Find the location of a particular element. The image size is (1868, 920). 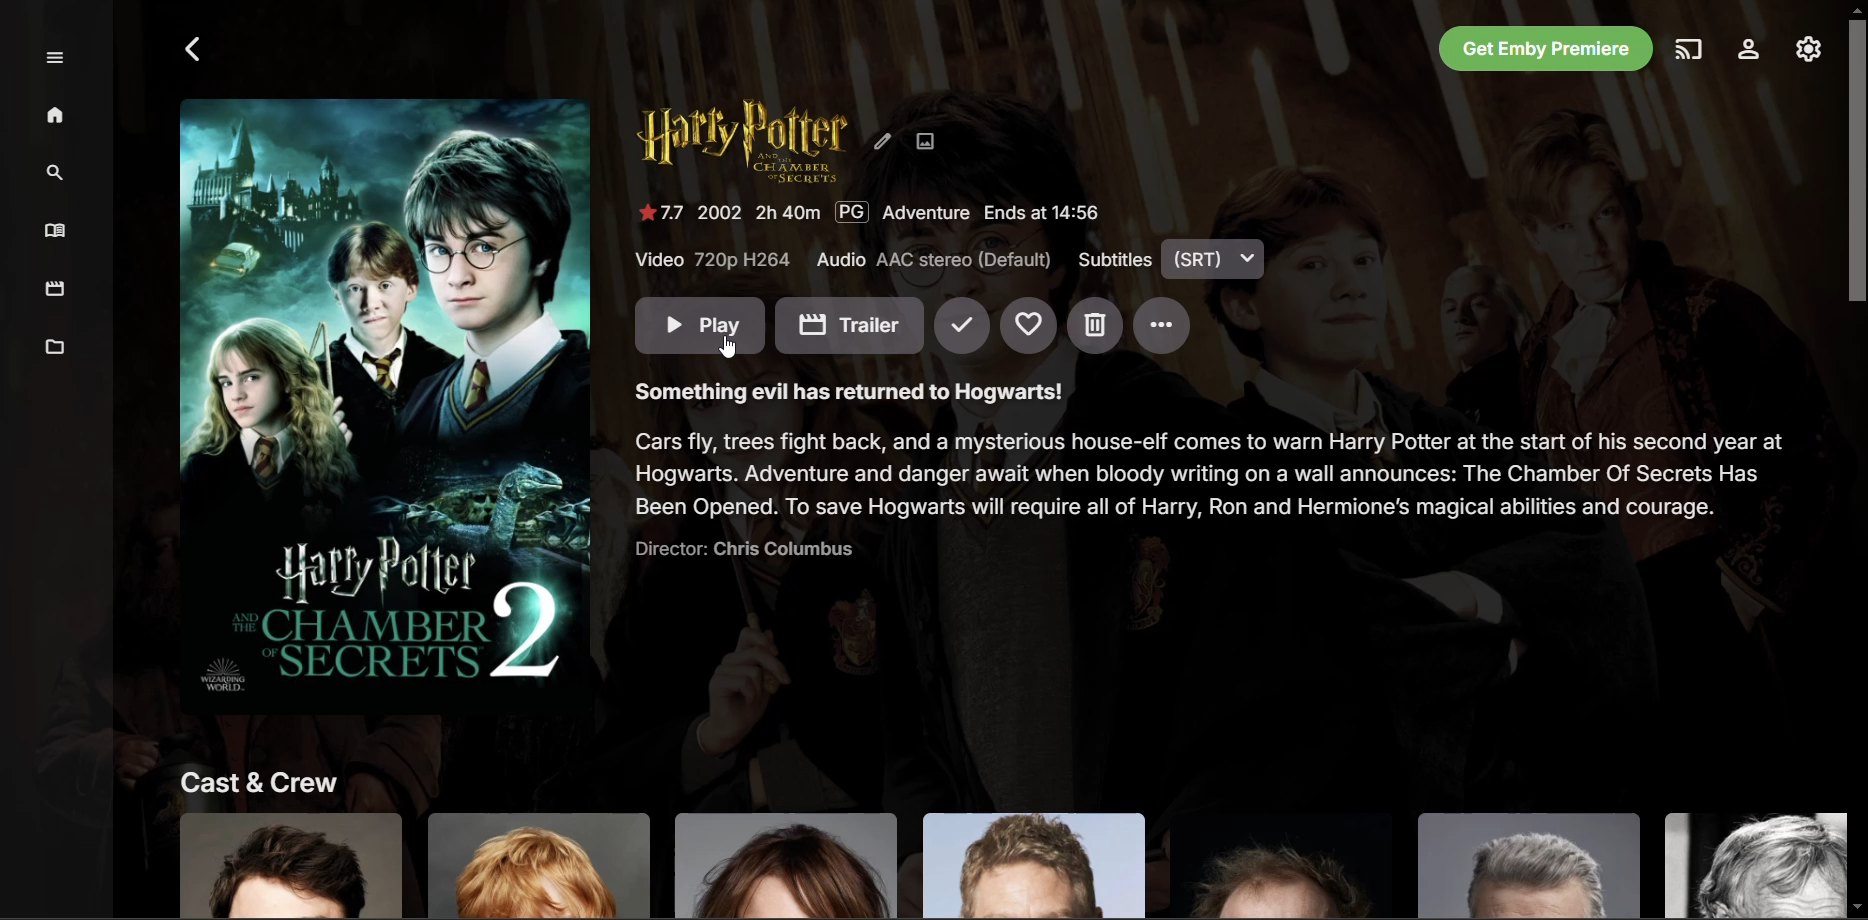

More is located at coordinates (1160, 327).